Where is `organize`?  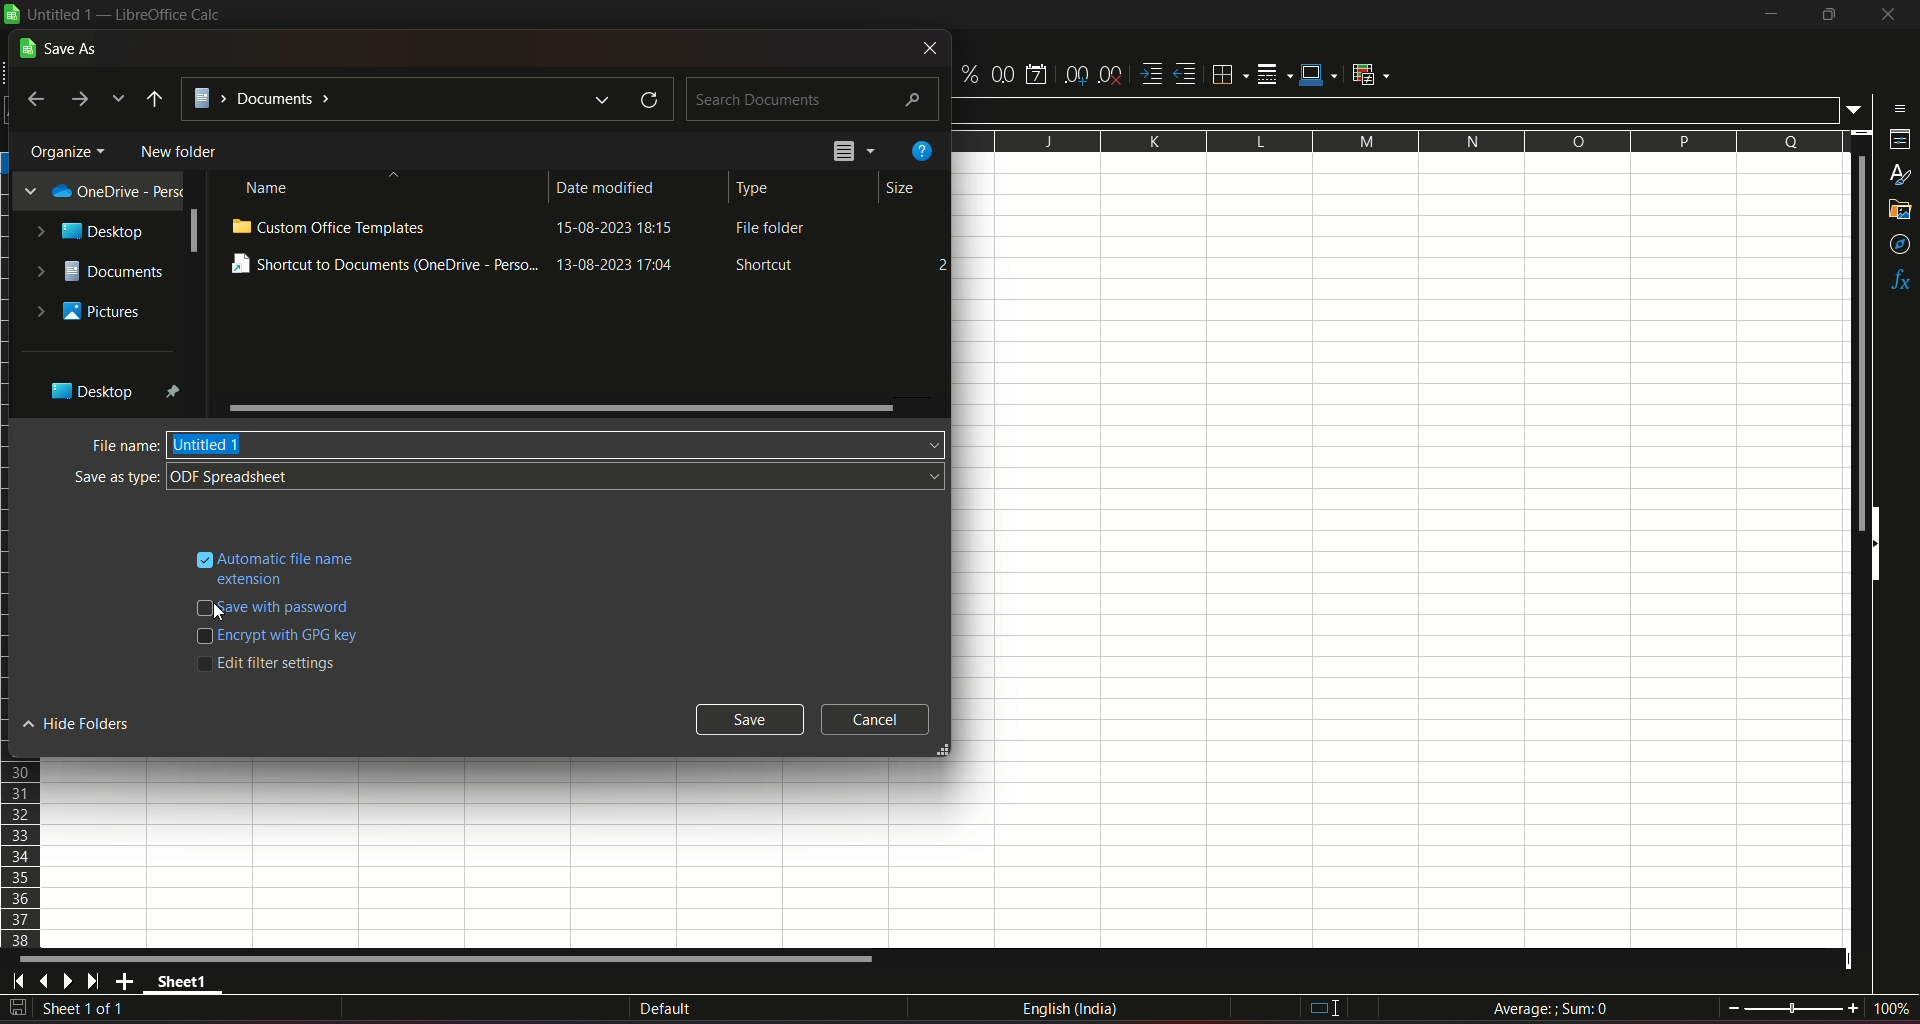
organize is located at coordinates (68, 149).